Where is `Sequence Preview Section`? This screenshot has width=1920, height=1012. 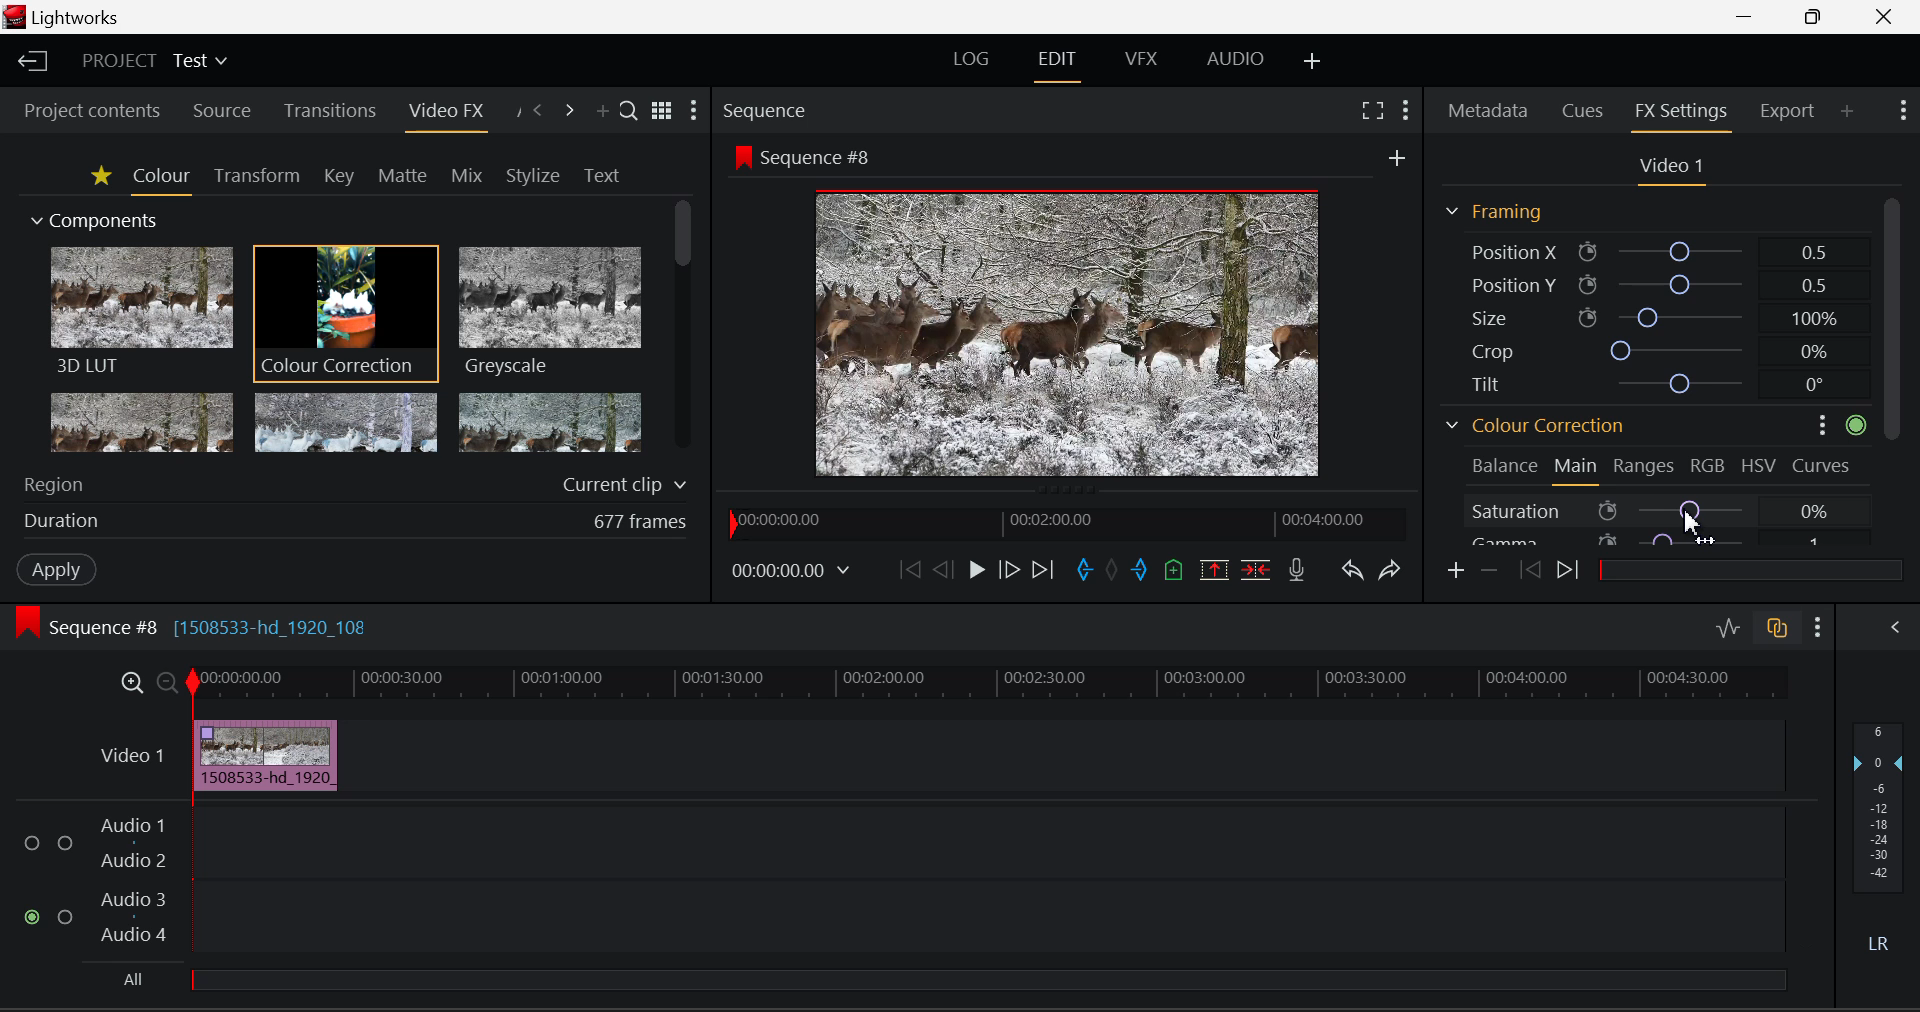 Sequence Preview Section is located at coordinates (769, 112).